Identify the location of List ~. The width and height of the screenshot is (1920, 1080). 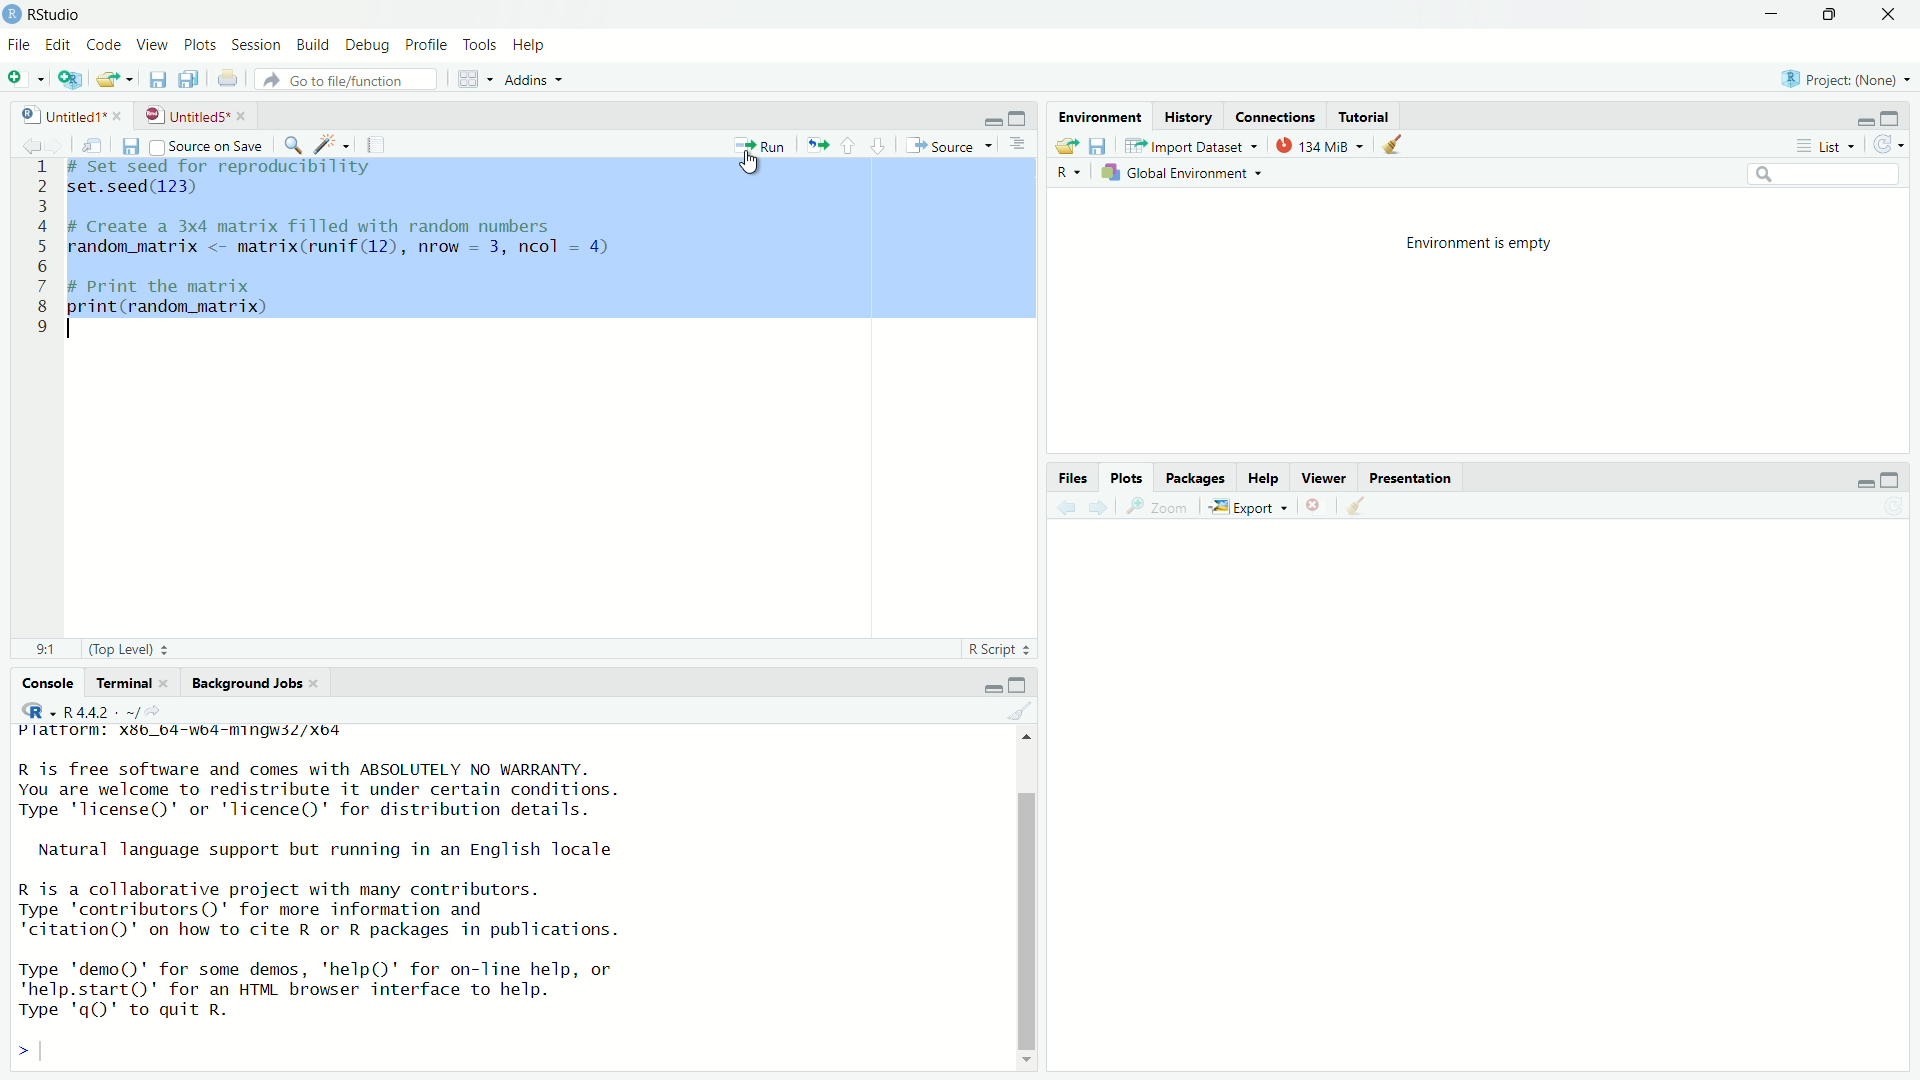
(1822, 147).